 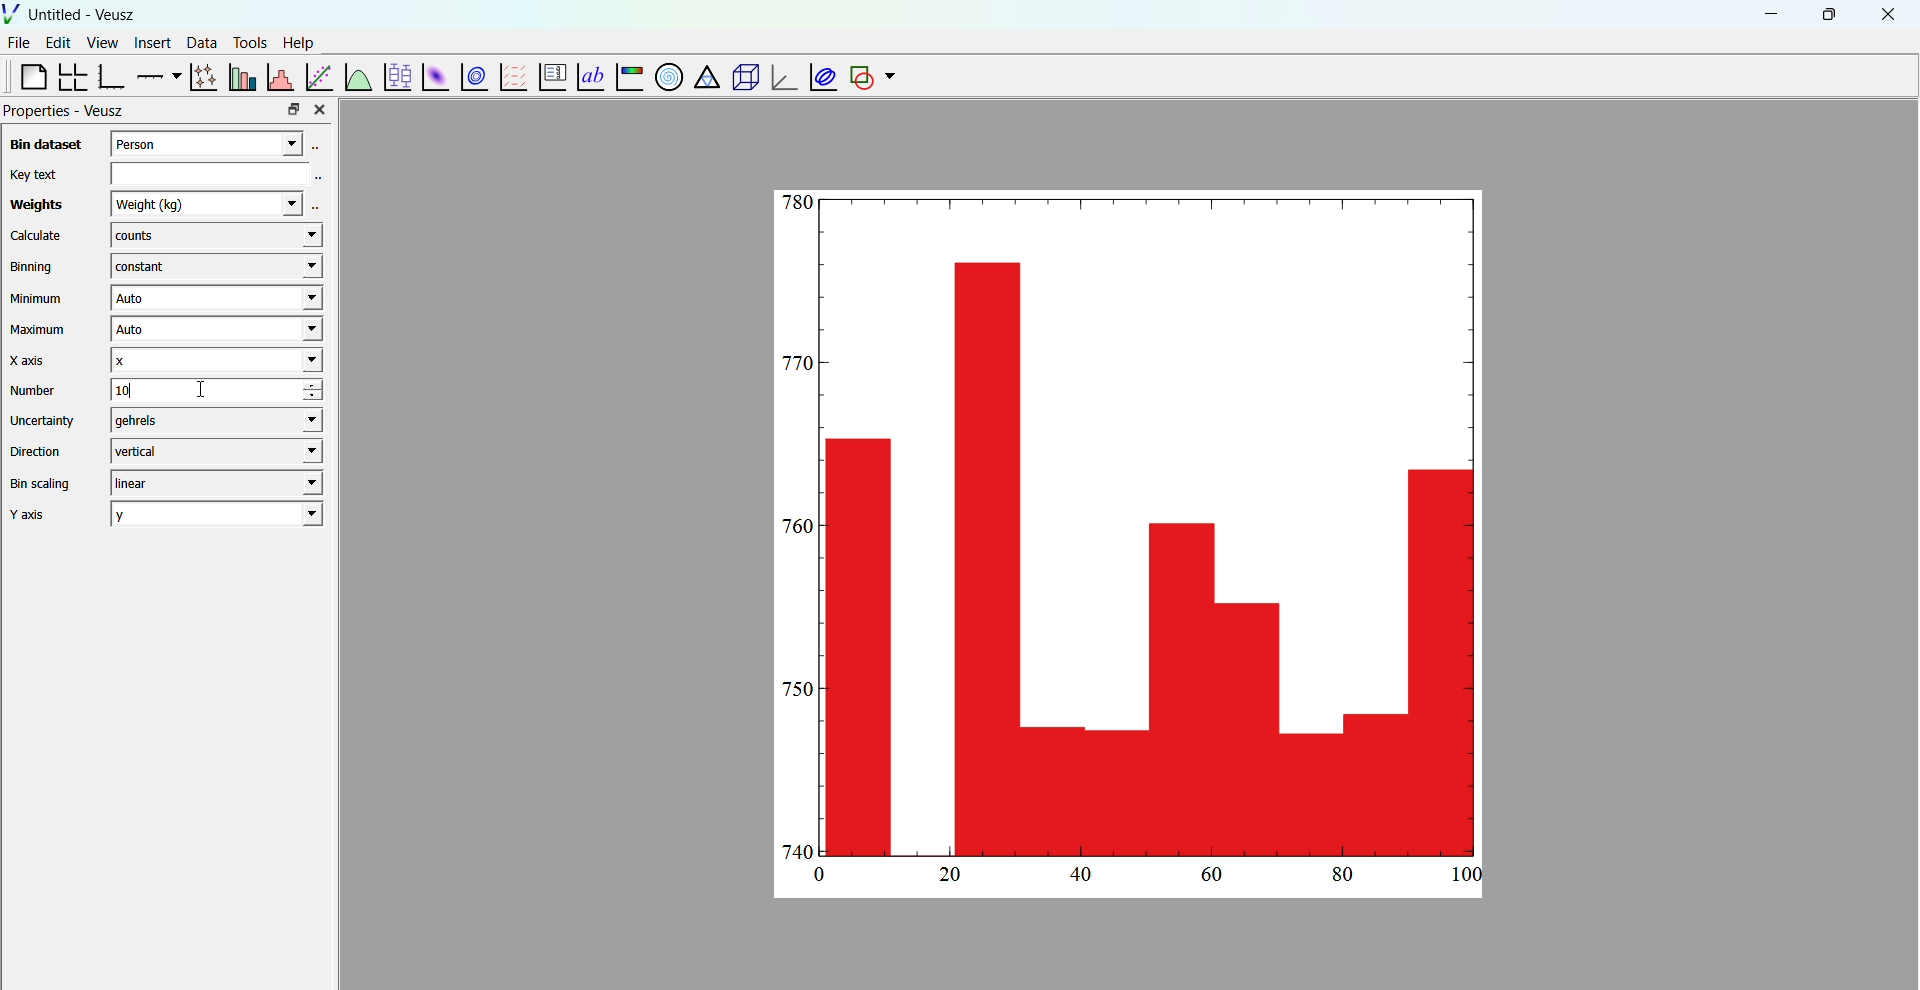 What do you see at coordinates (206, 398) in the screenshot?
I see `cursor` at bounding box center [206, 398].